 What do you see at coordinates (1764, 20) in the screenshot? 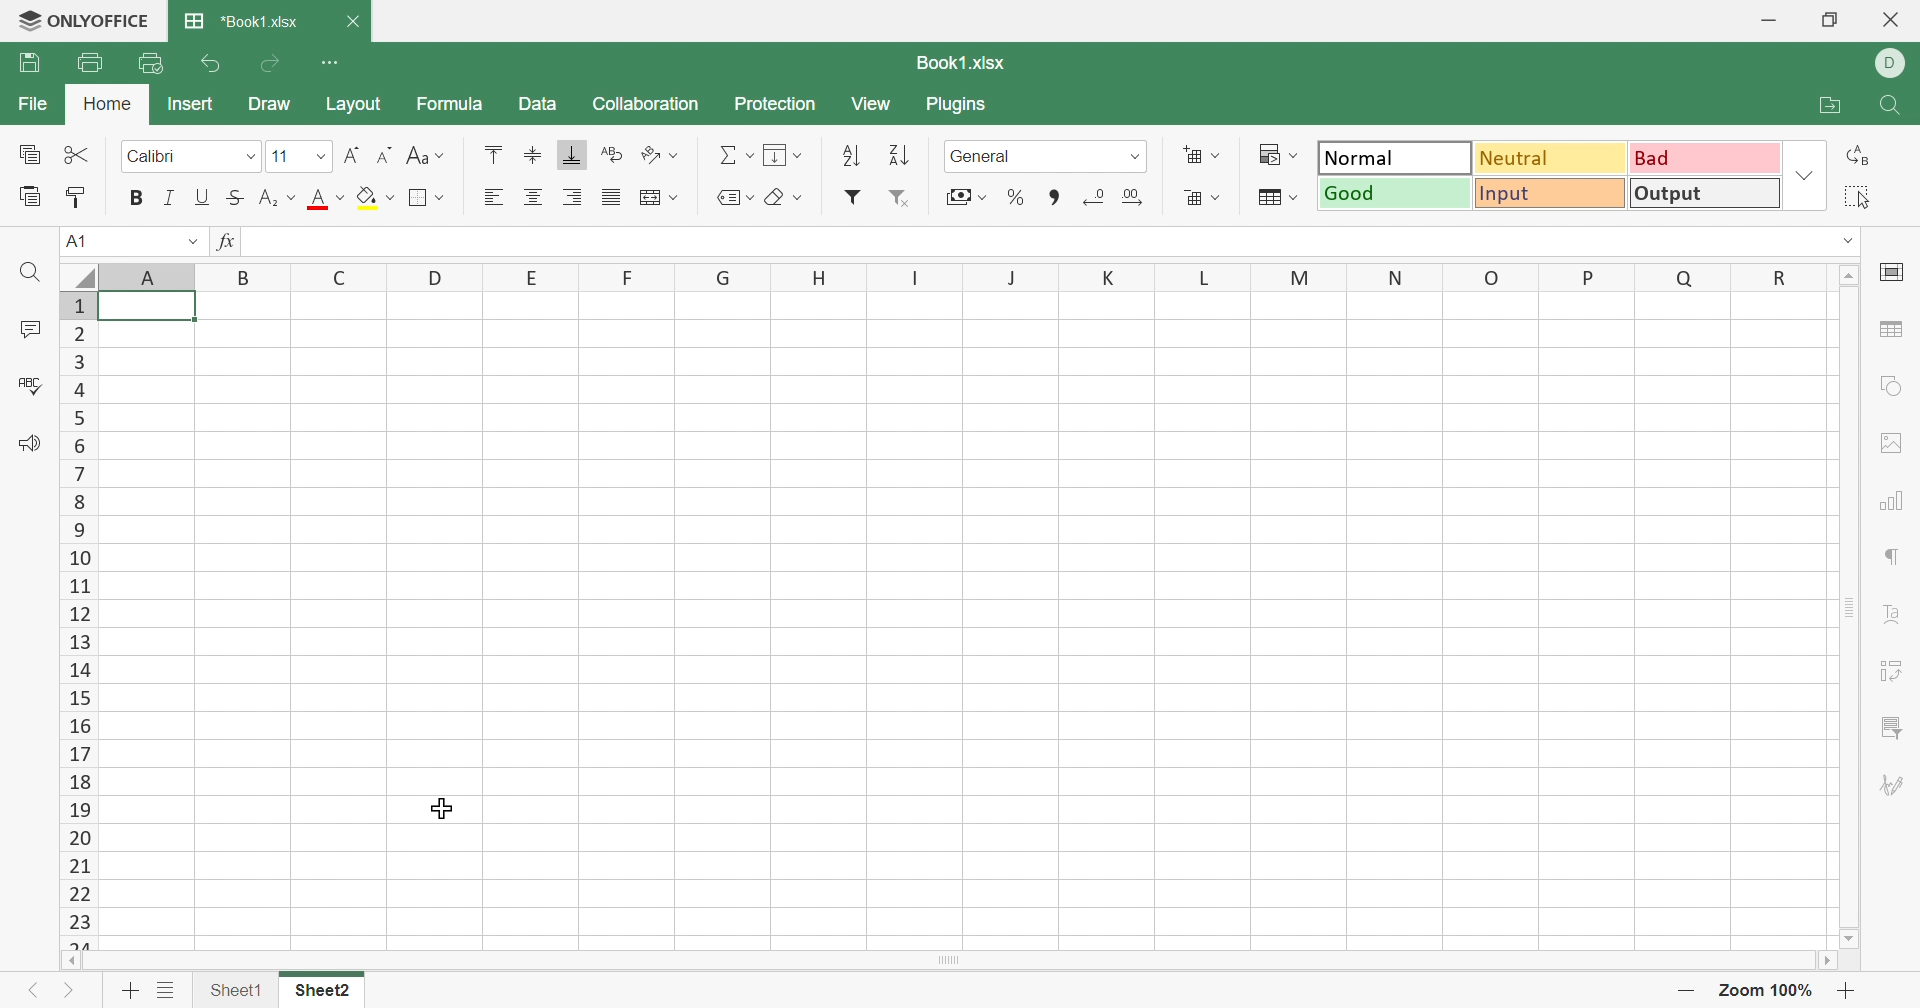
I see `Minimize` at bounding box center [1764, 20].